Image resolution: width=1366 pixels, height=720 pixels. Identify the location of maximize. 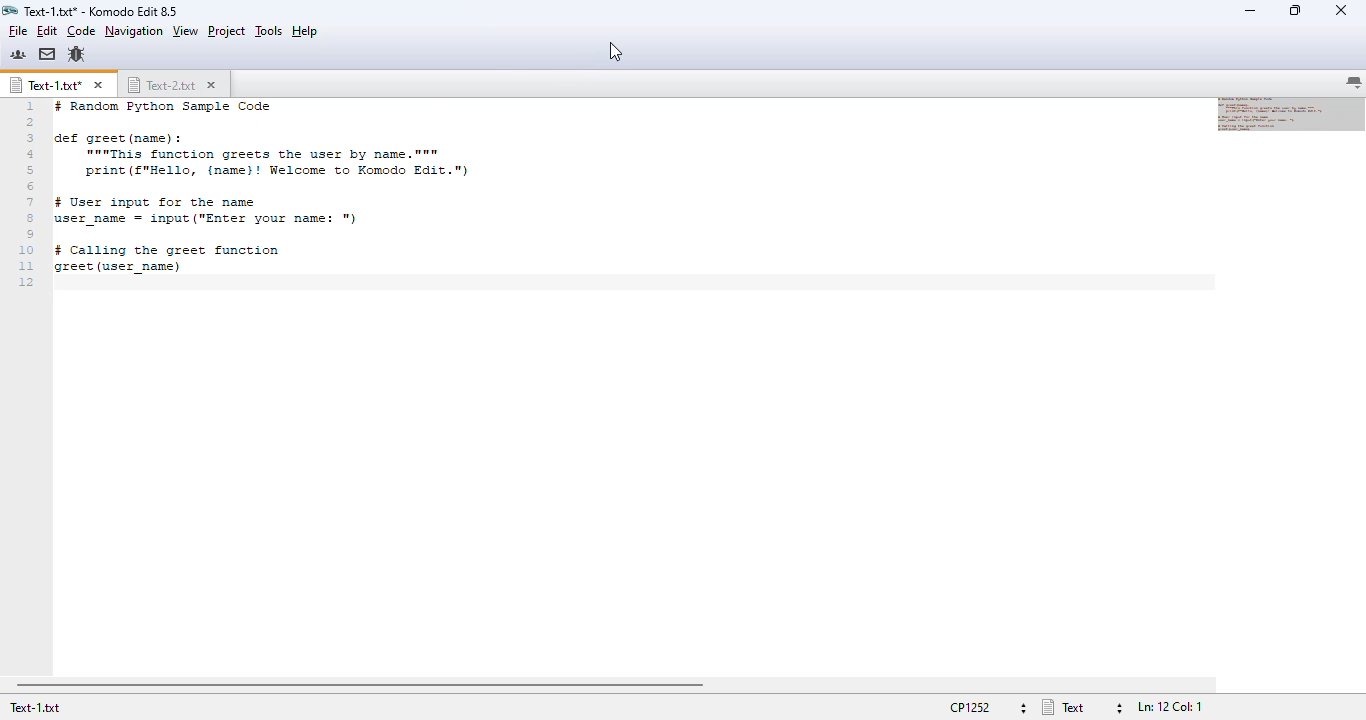
(1295, 10).